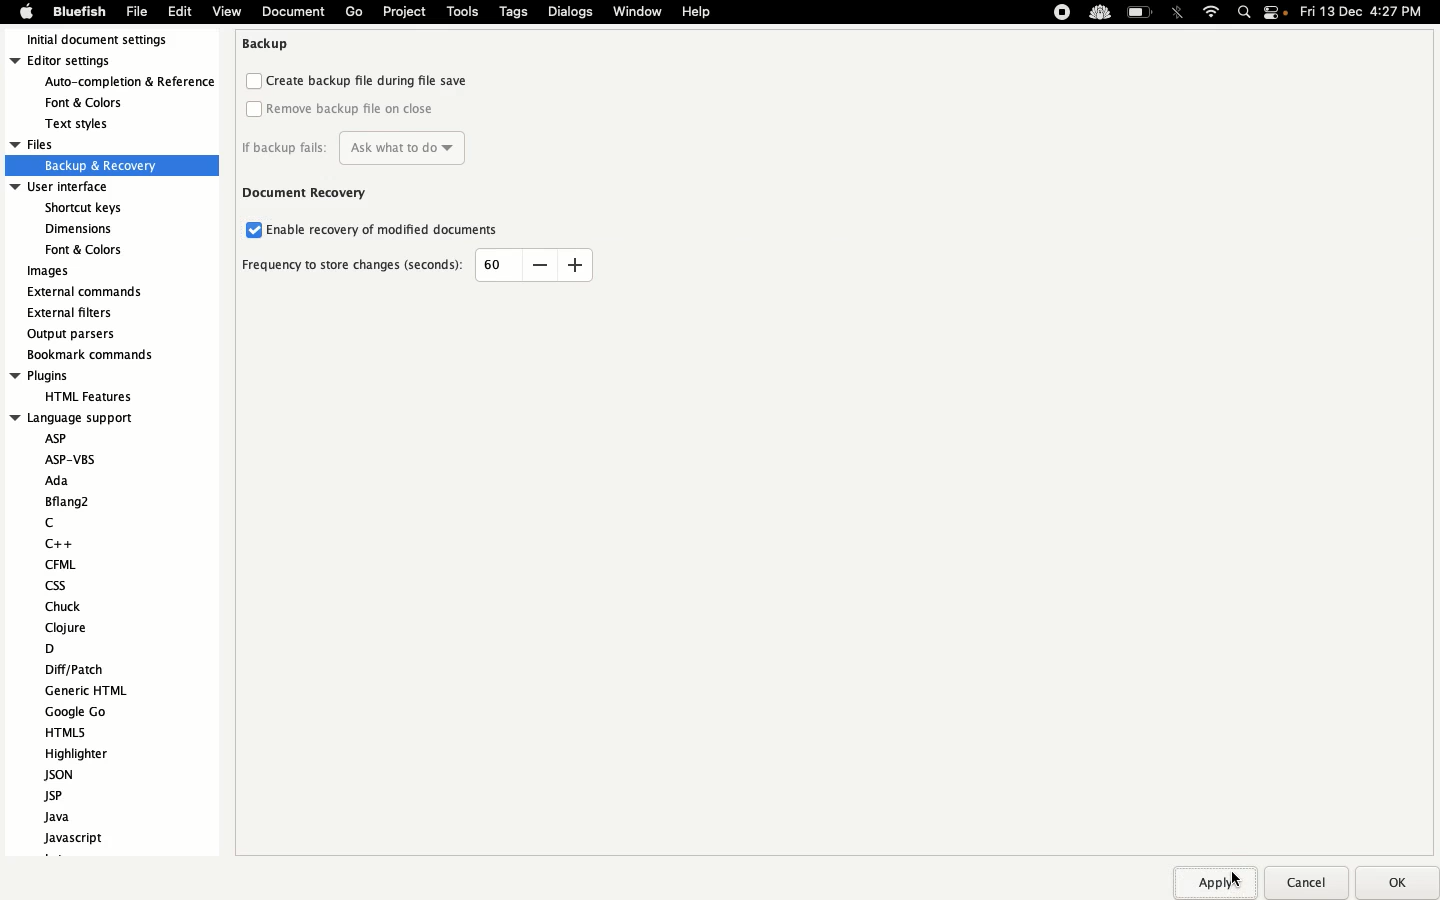  Describe the element at coordinates (355, 12) in the screenshot. I see `Go` at that location.